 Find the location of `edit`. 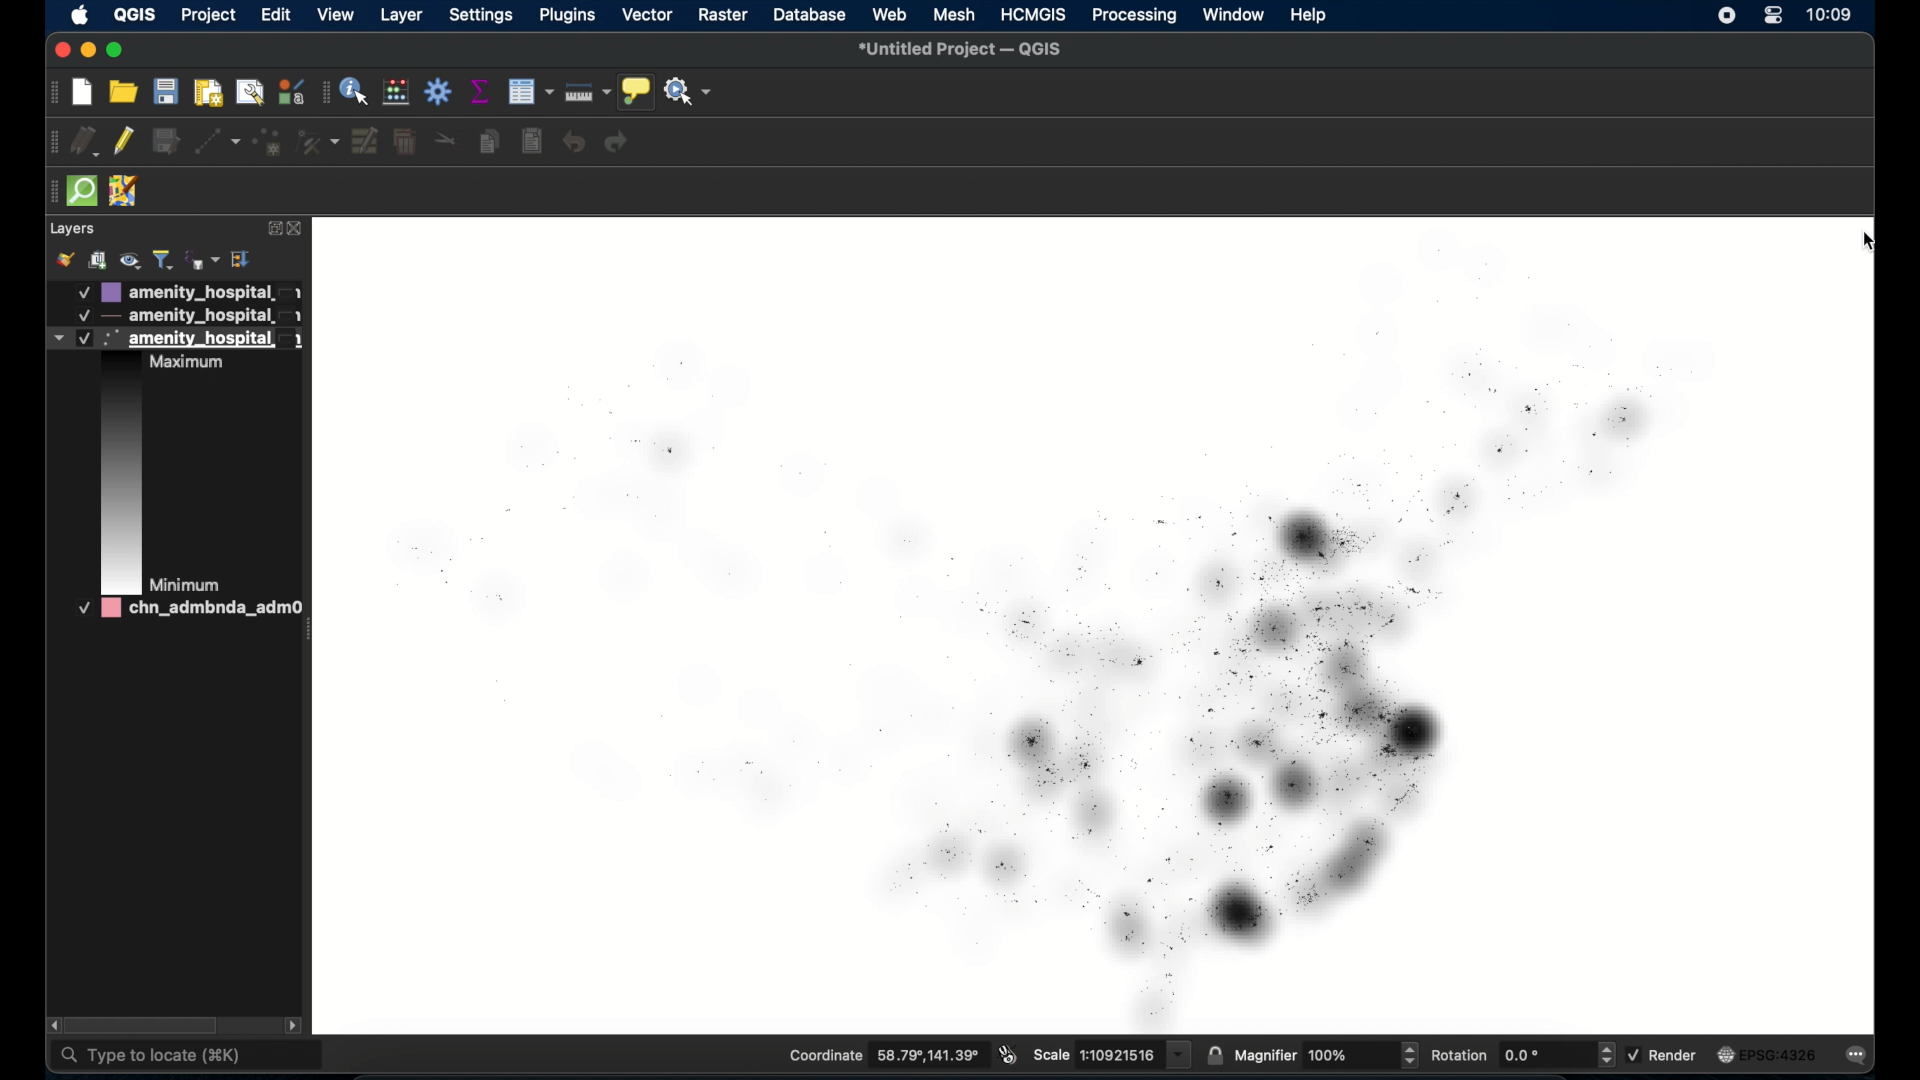

edit is located at coordinates (276, 14).